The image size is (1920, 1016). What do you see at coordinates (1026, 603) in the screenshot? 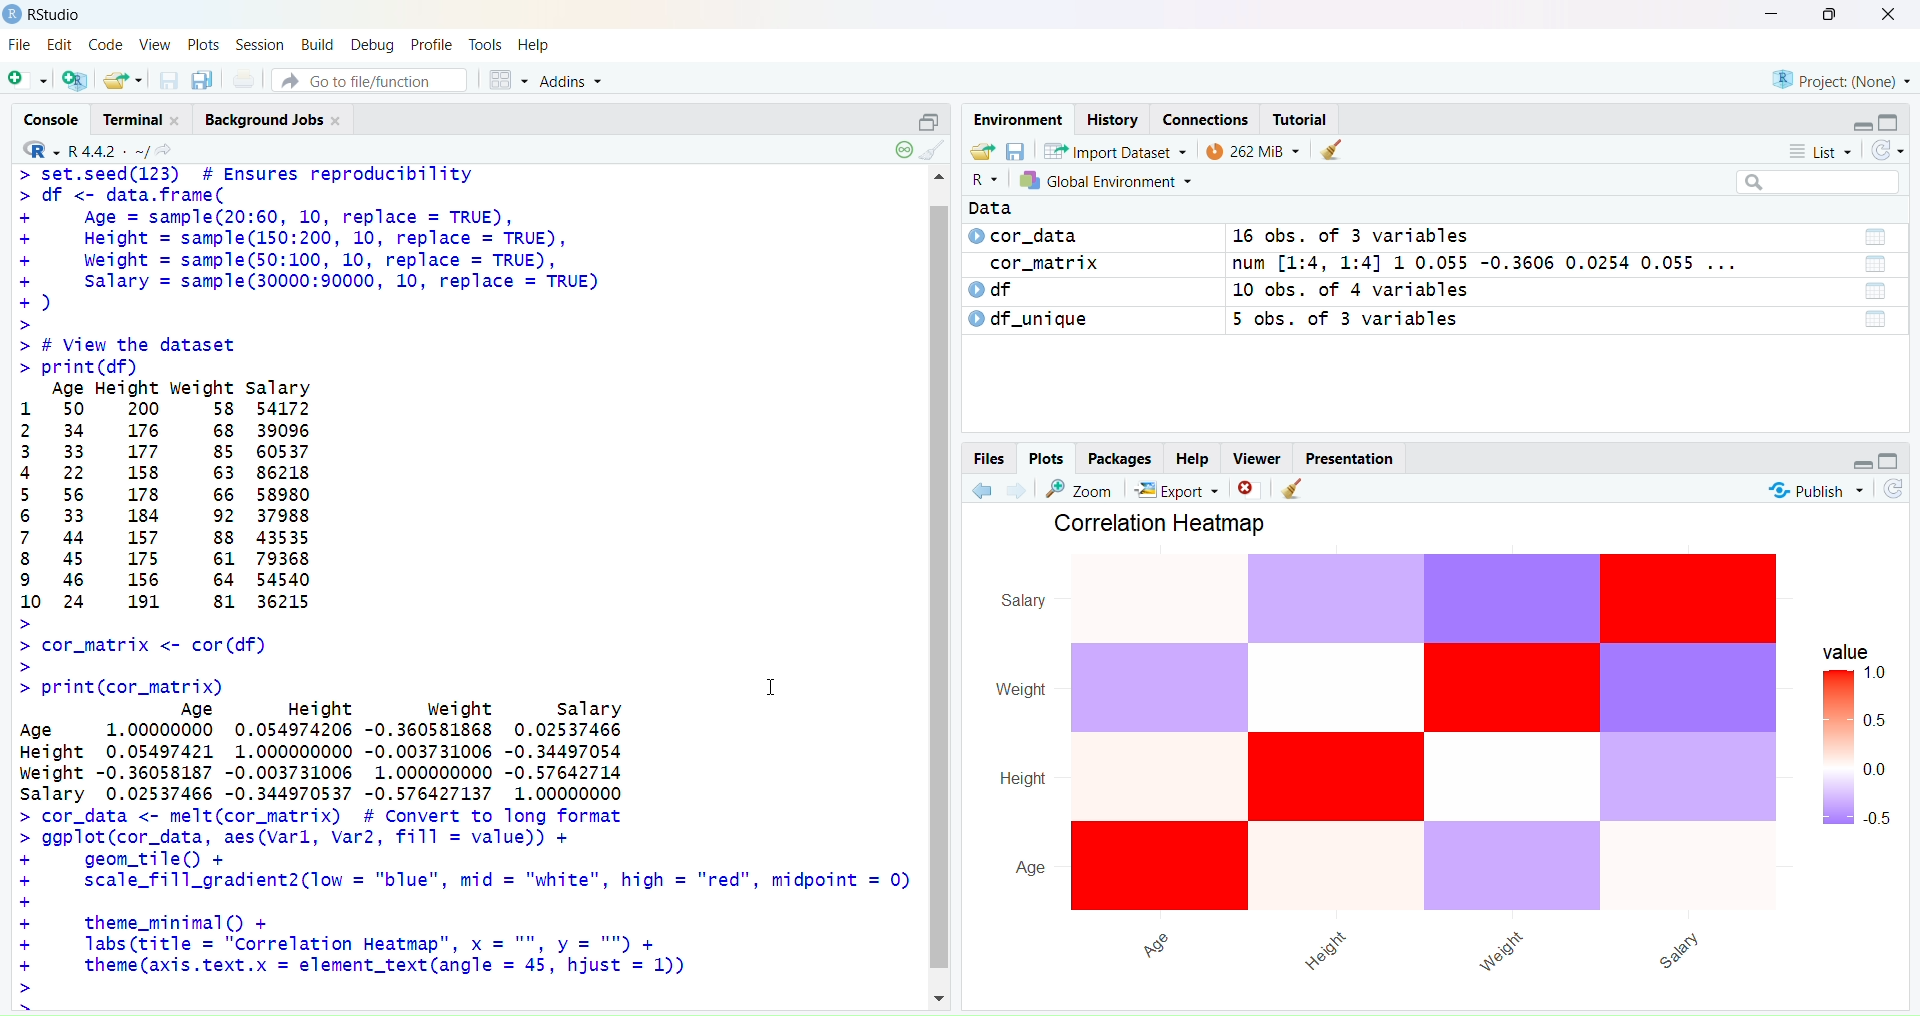
I see `Salary` at bounding box center [1026, 603].